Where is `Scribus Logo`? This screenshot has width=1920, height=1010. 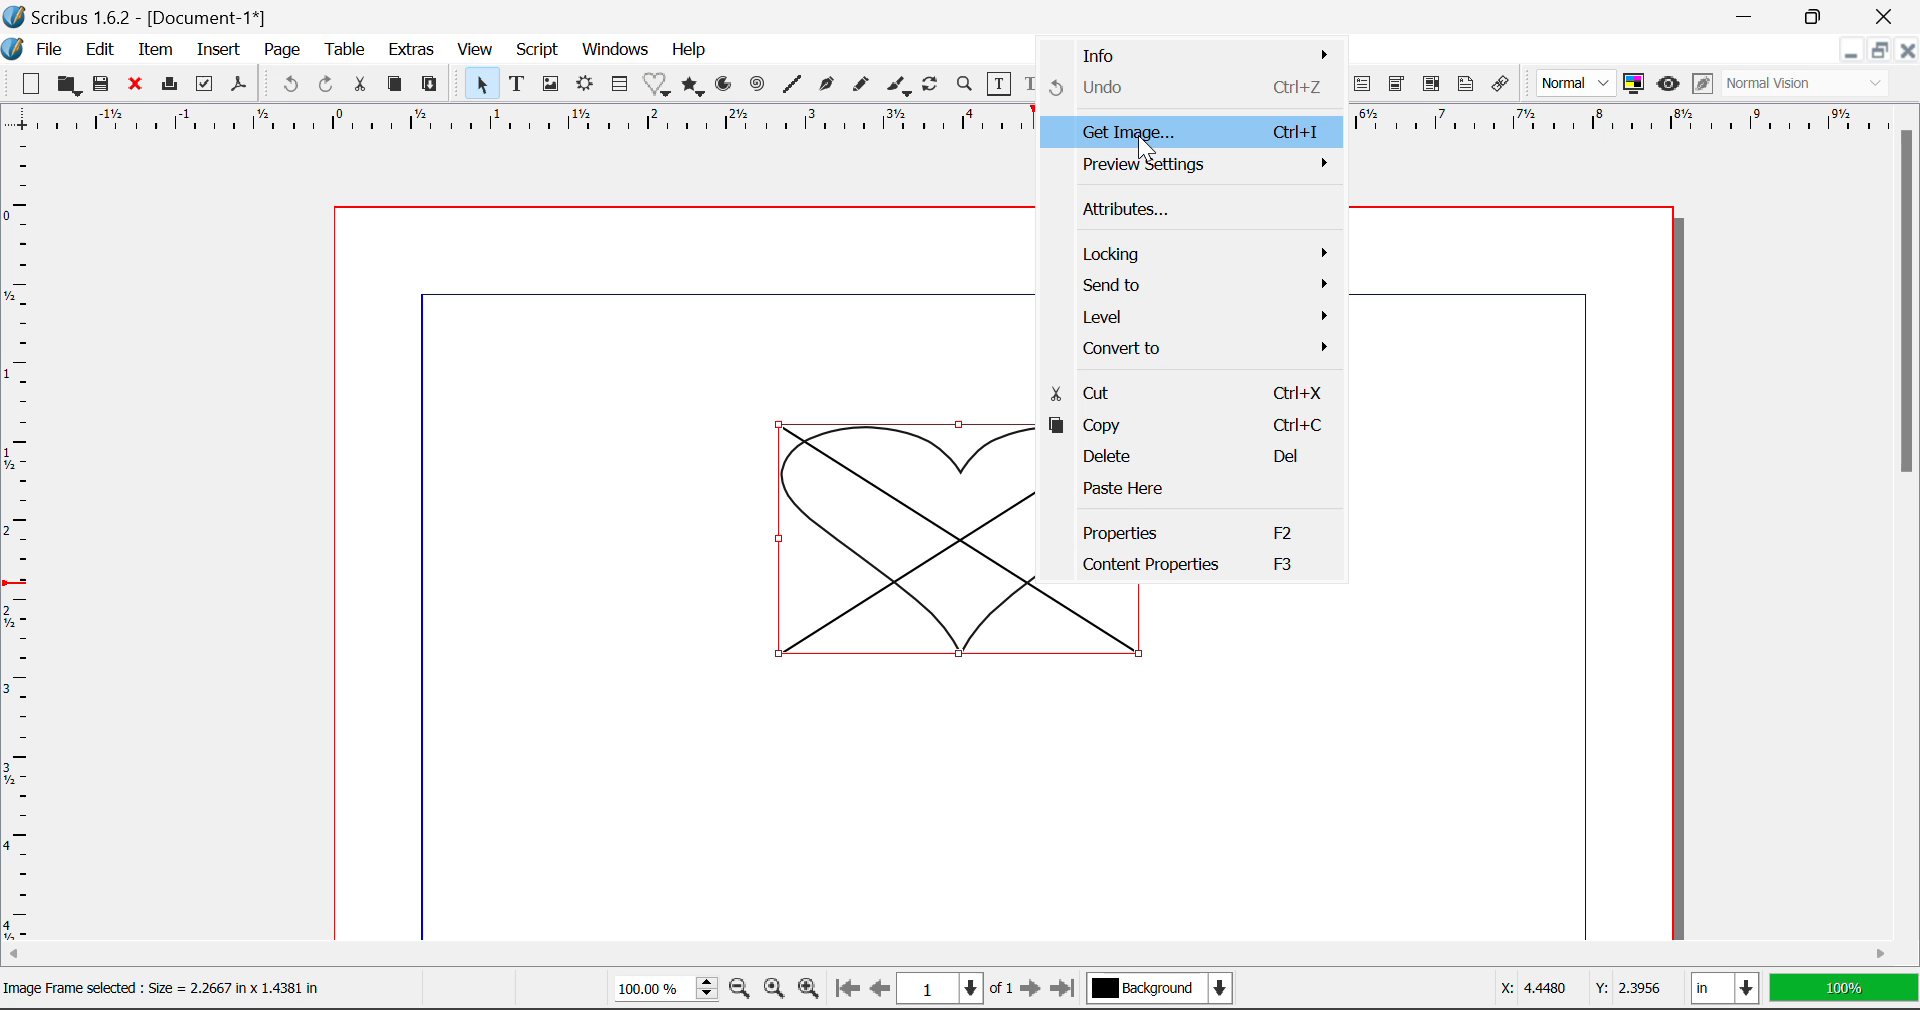 Scribus Logo is located at coordinates (12, 50).